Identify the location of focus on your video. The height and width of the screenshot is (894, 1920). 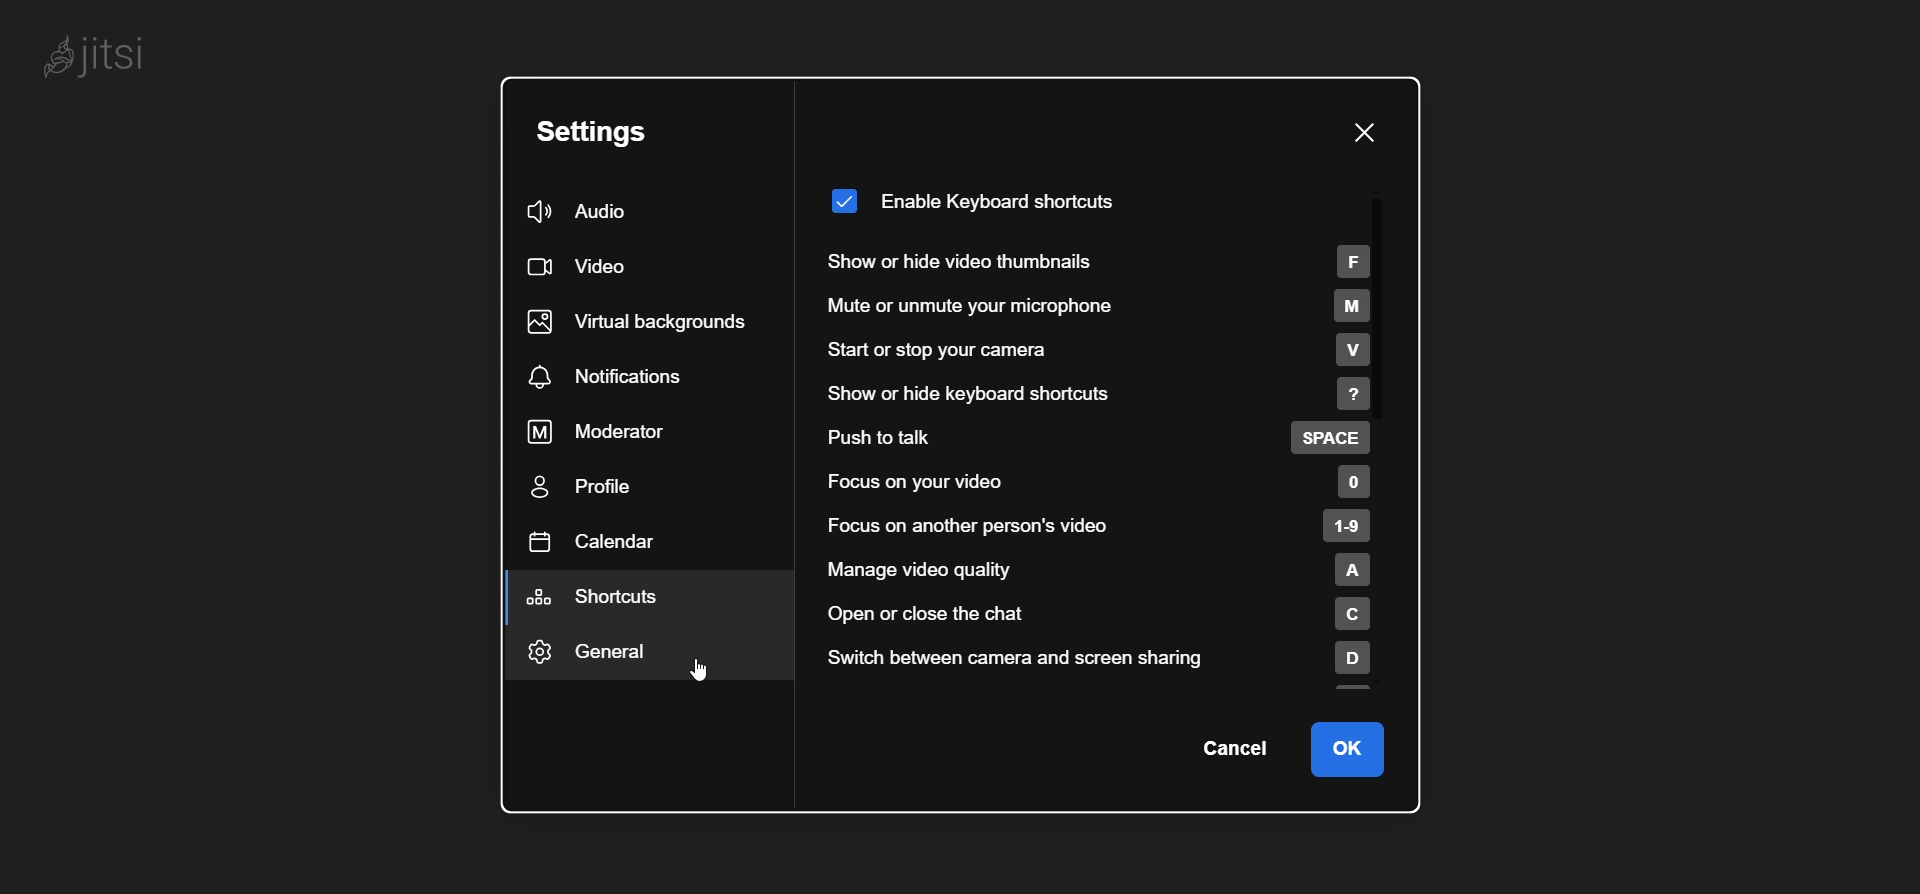
(1096, 482).